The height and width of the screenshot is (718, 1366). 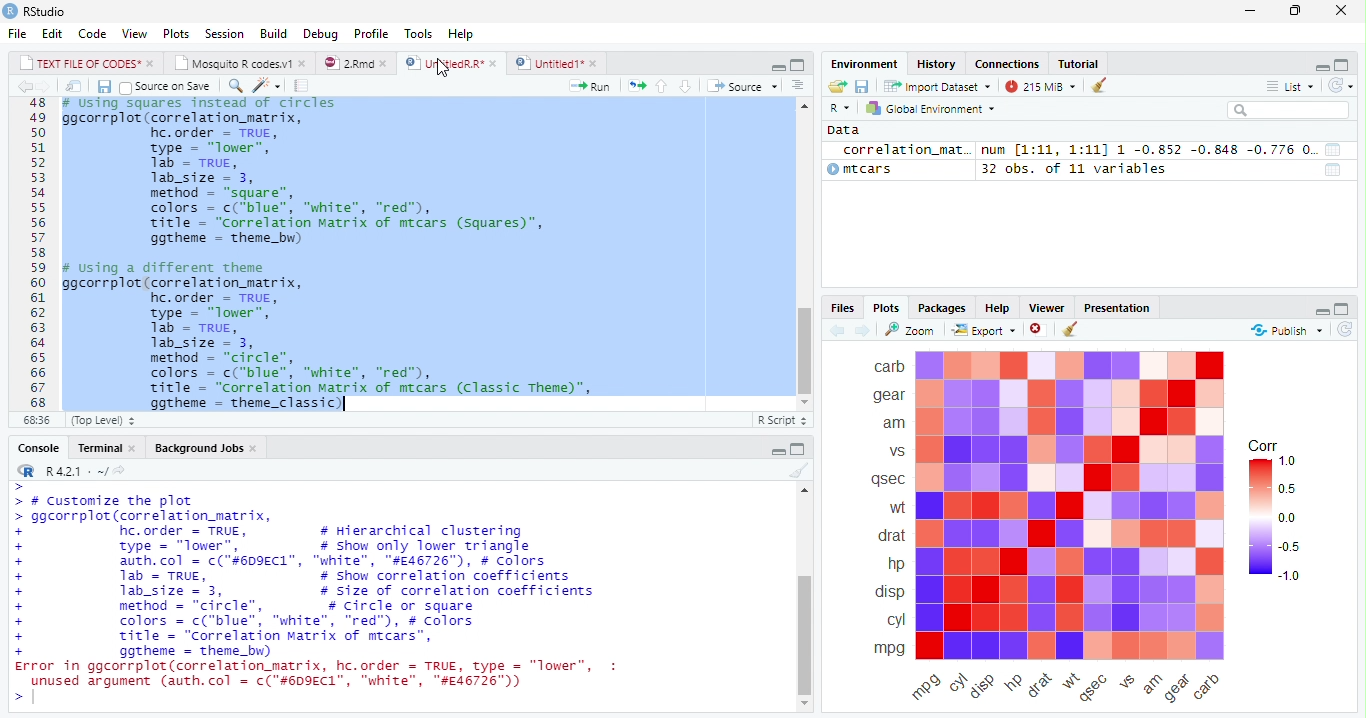 What do you see at coordinates (103, 86) in the screenshot?
I see `save current document` at bounding box center [103, 86].